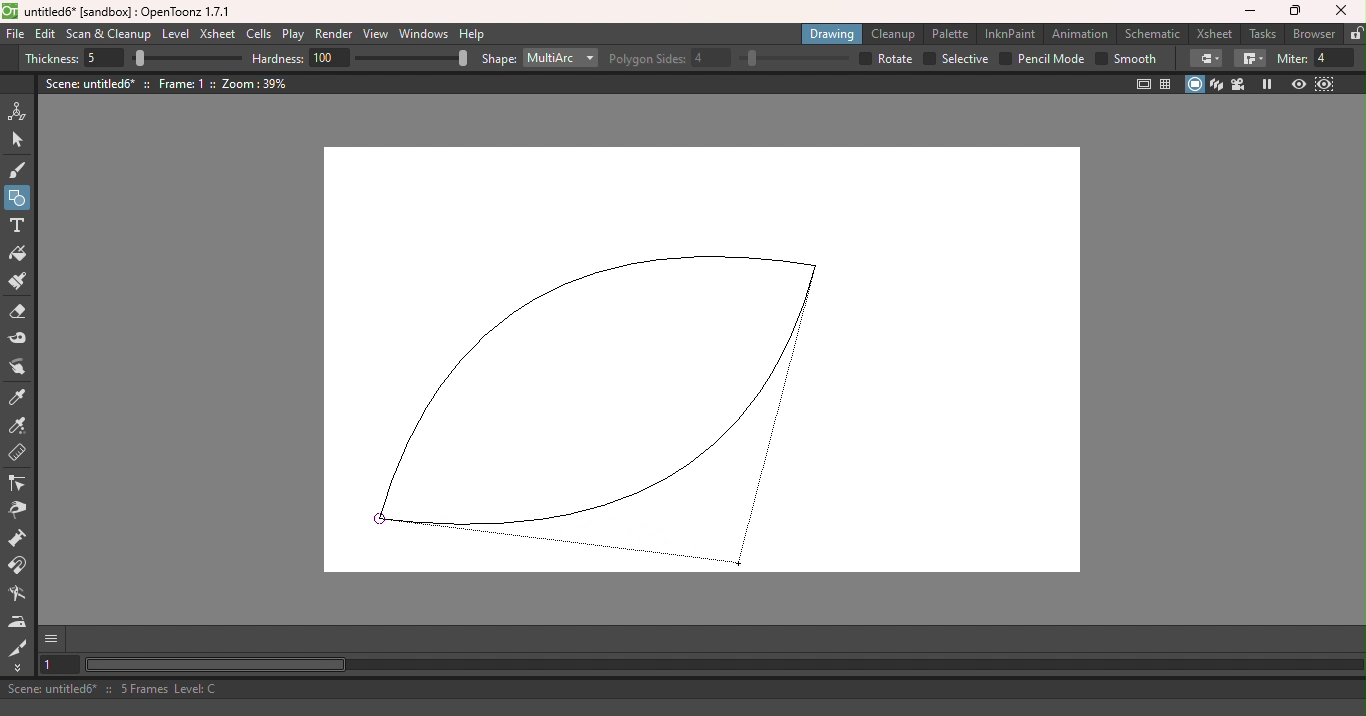  I want to click on Hardness, so click(302, 58).